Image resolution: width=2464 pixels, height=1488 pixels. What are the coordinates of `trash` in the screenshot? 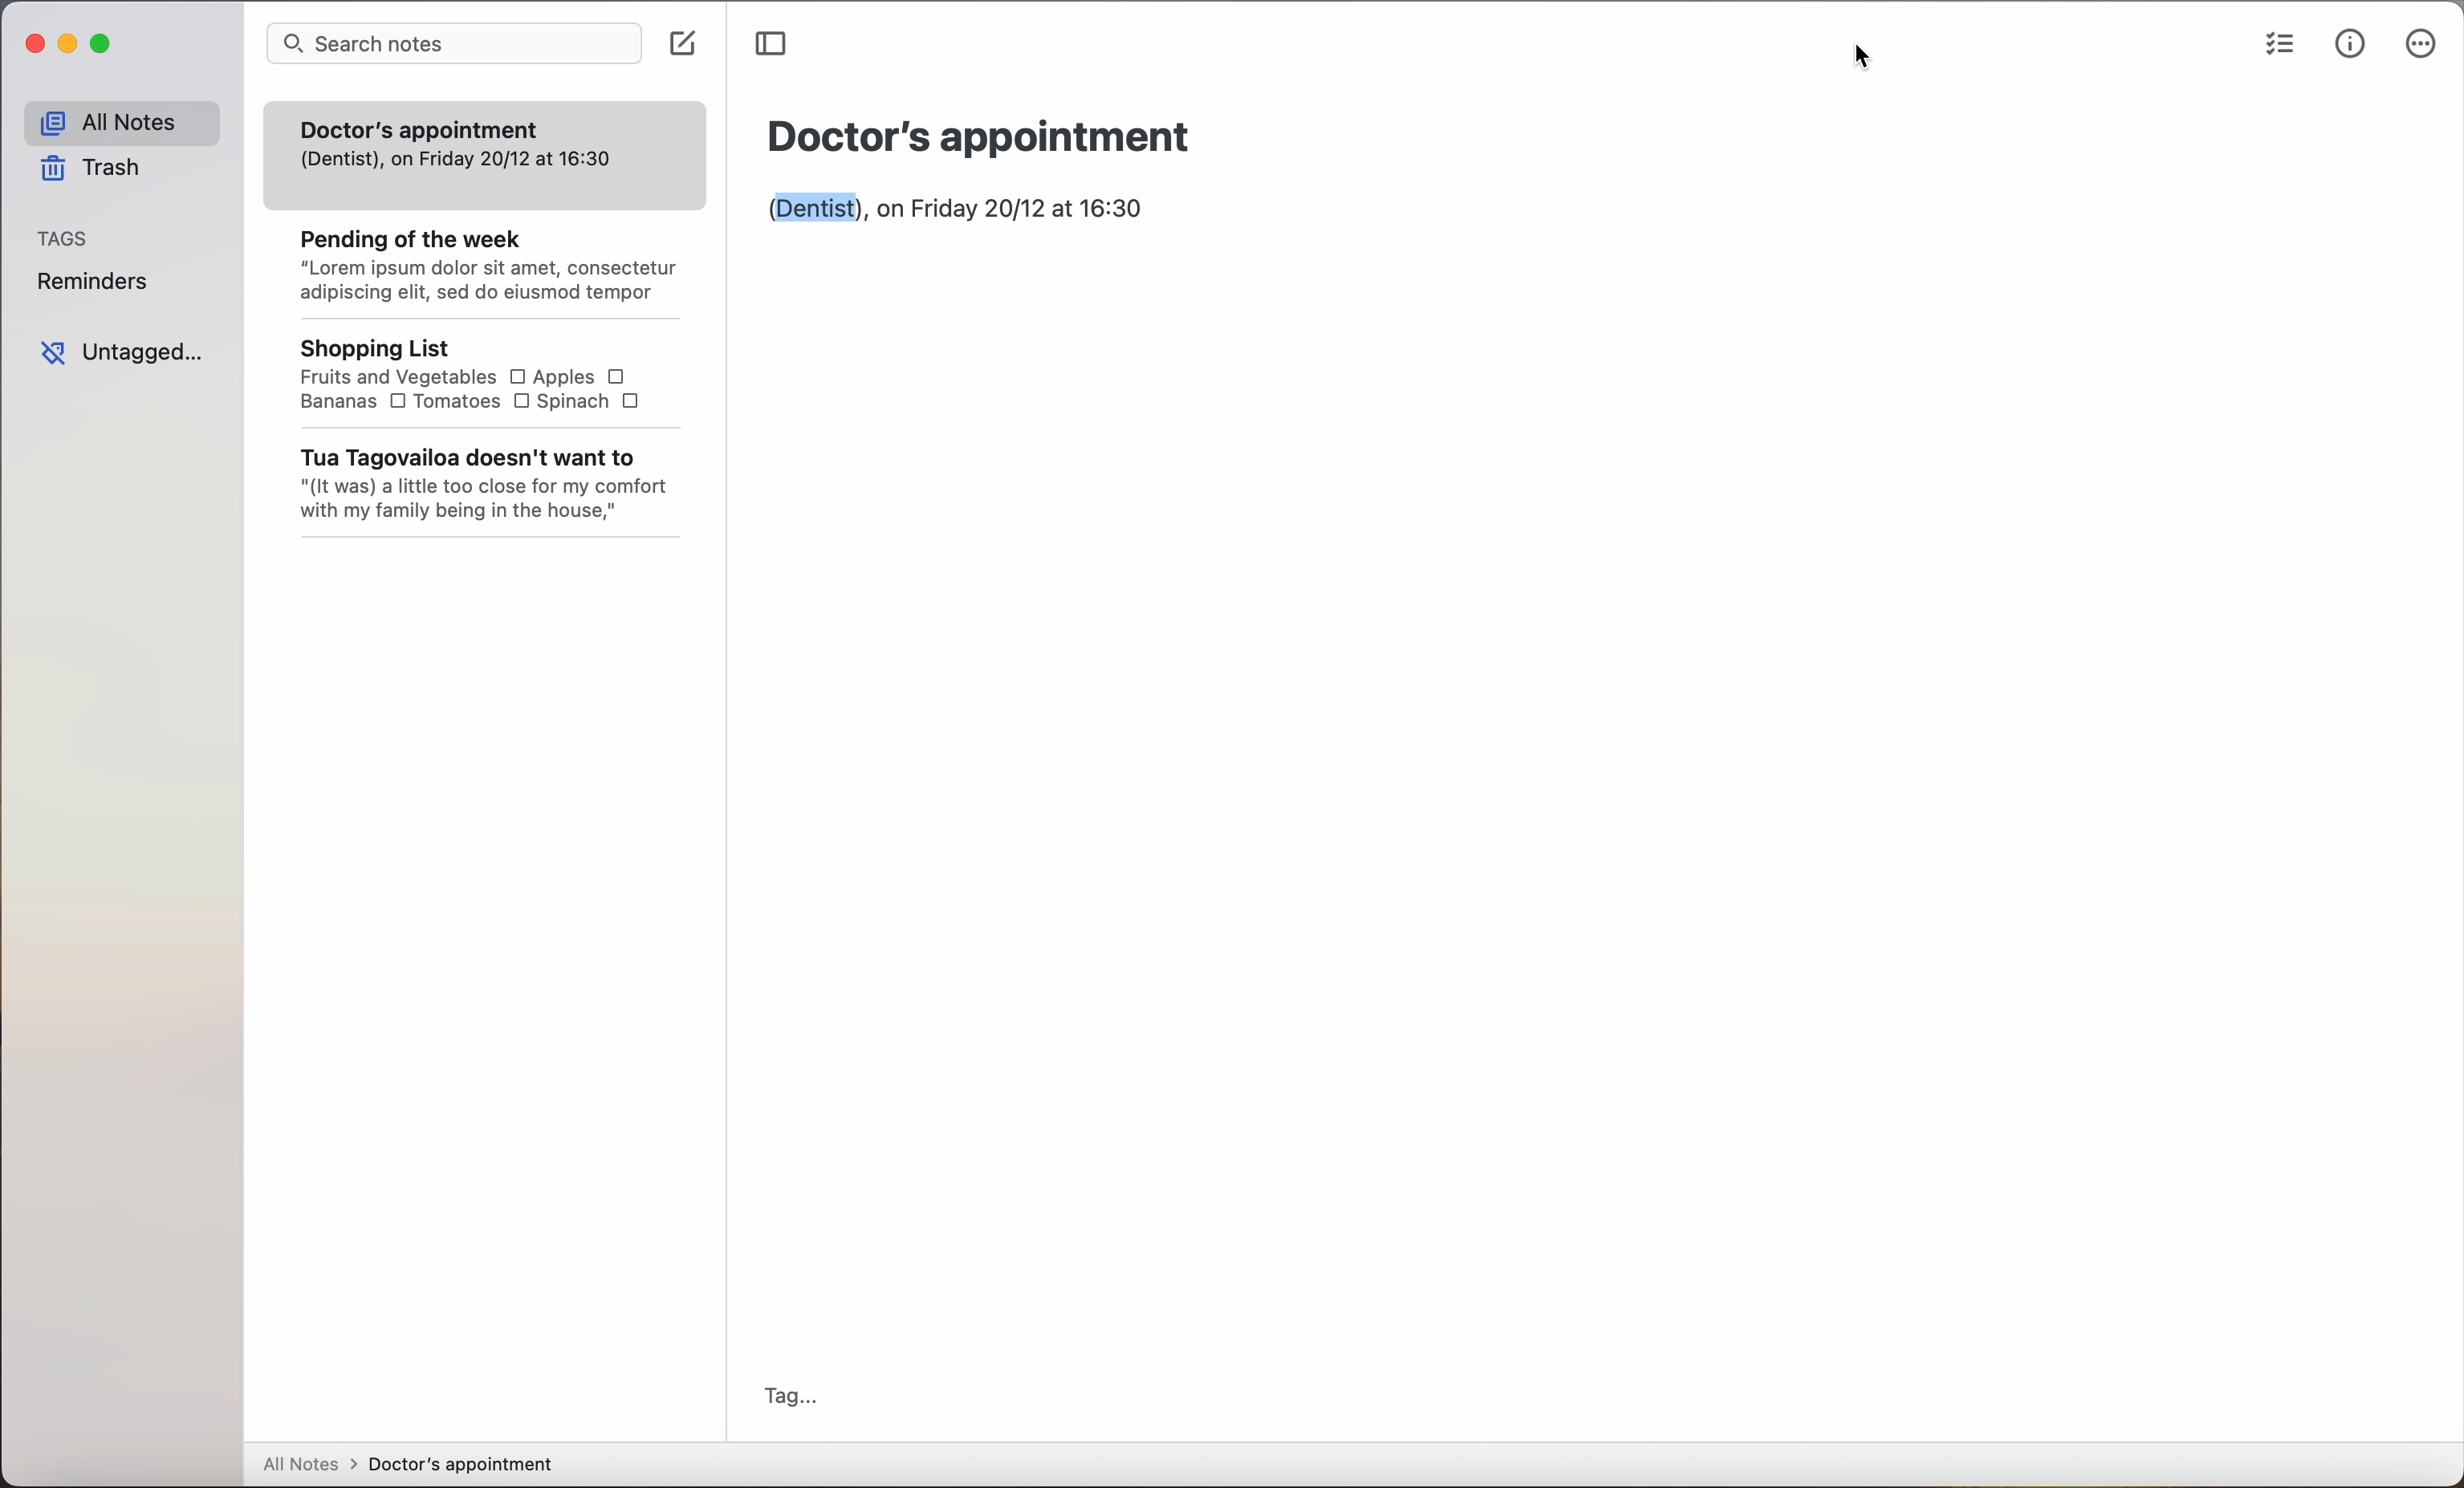 It's located at (92, 171).